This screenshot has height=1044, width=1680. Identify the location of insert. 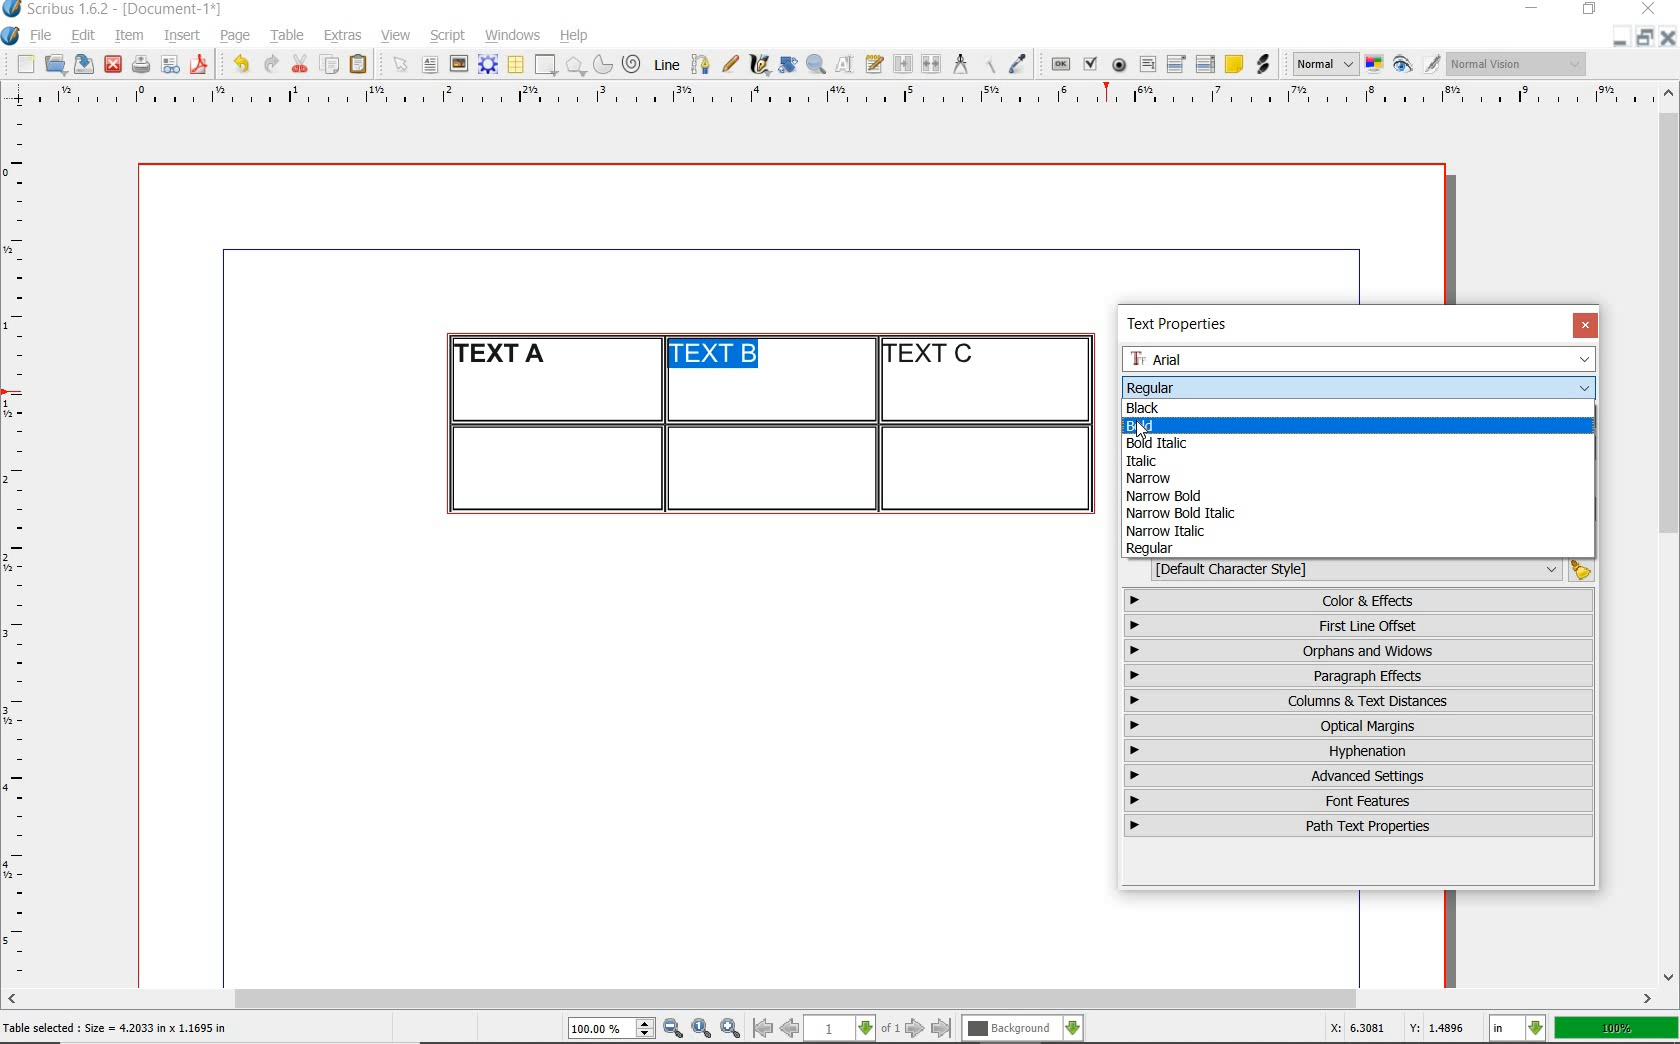
(182, 36).